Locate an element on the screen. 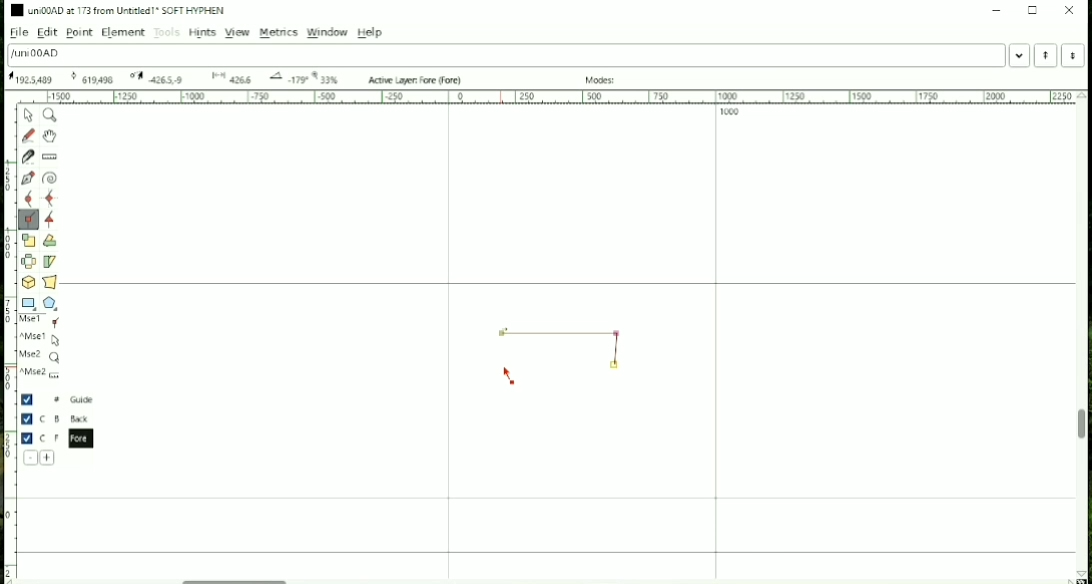 The height and width of the screenshot is (584, 1092). Metrics is located at coordinates (279, 33).